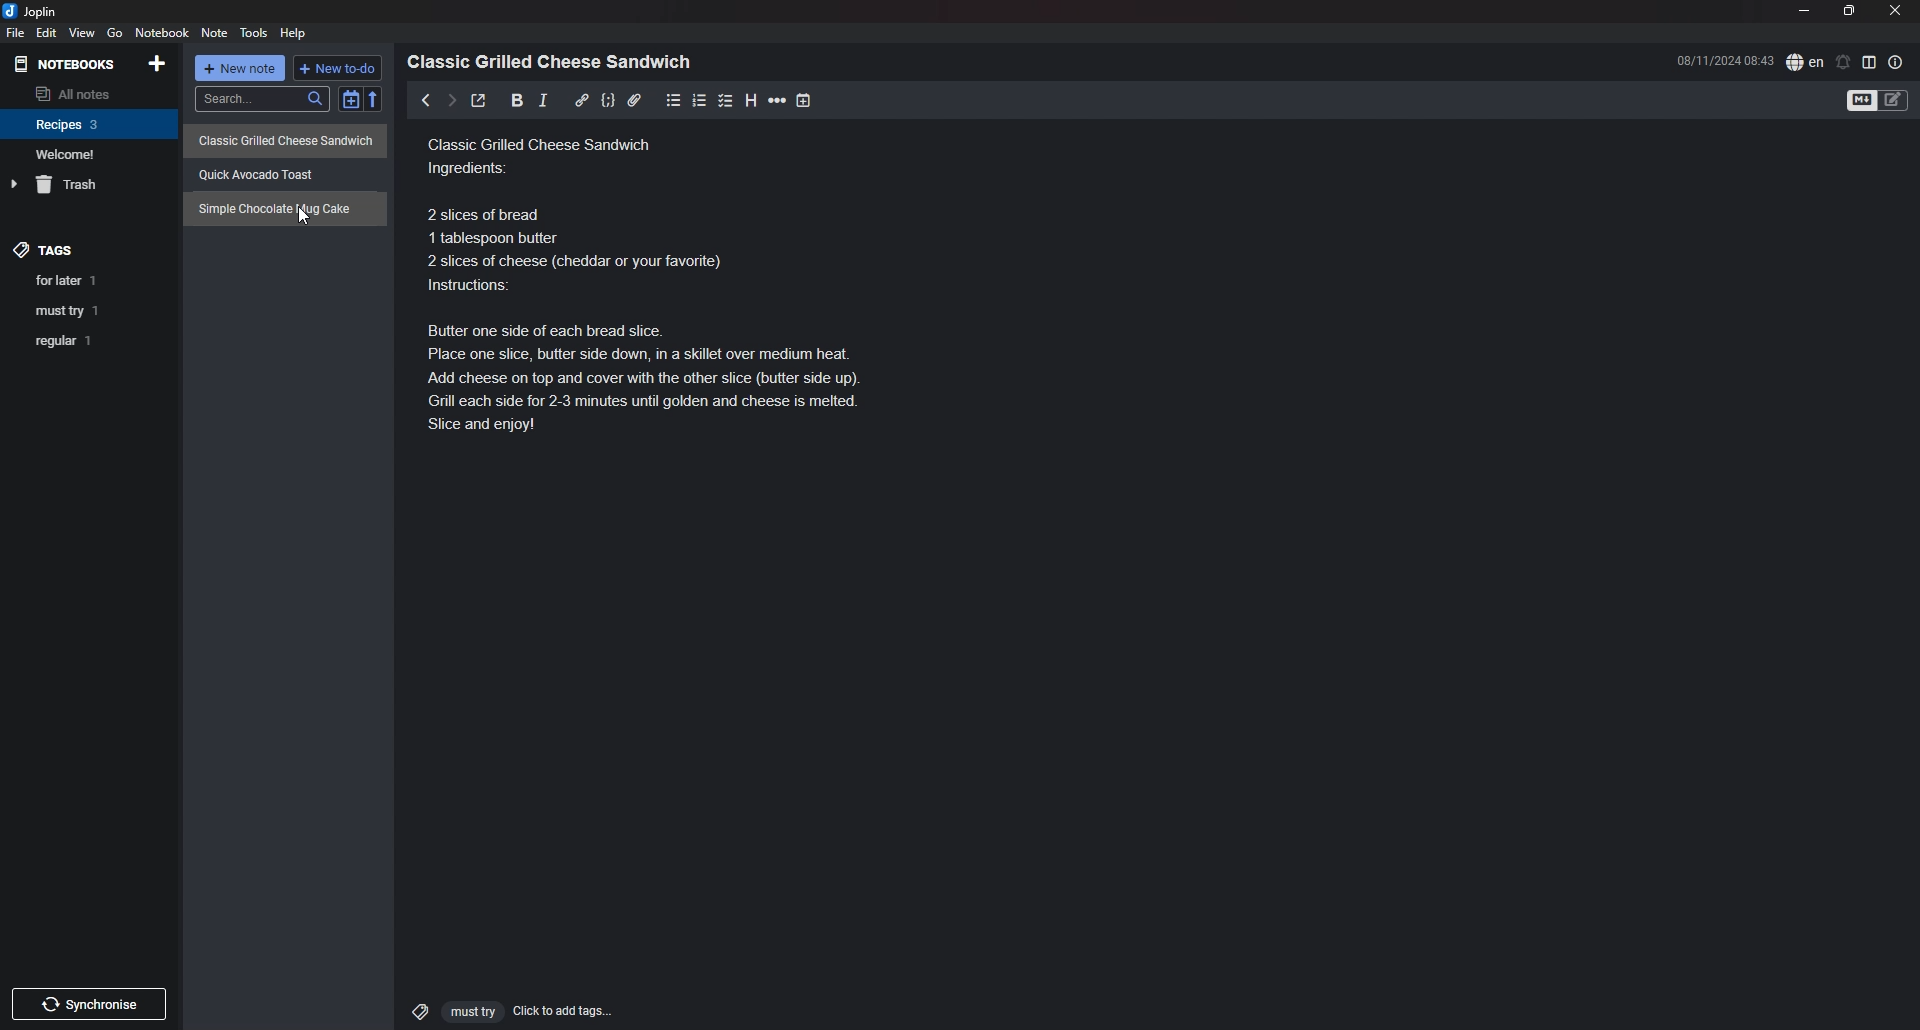 The width and height of the screenshot is (1920, 1030). I want to click on next, so click(450, 100).